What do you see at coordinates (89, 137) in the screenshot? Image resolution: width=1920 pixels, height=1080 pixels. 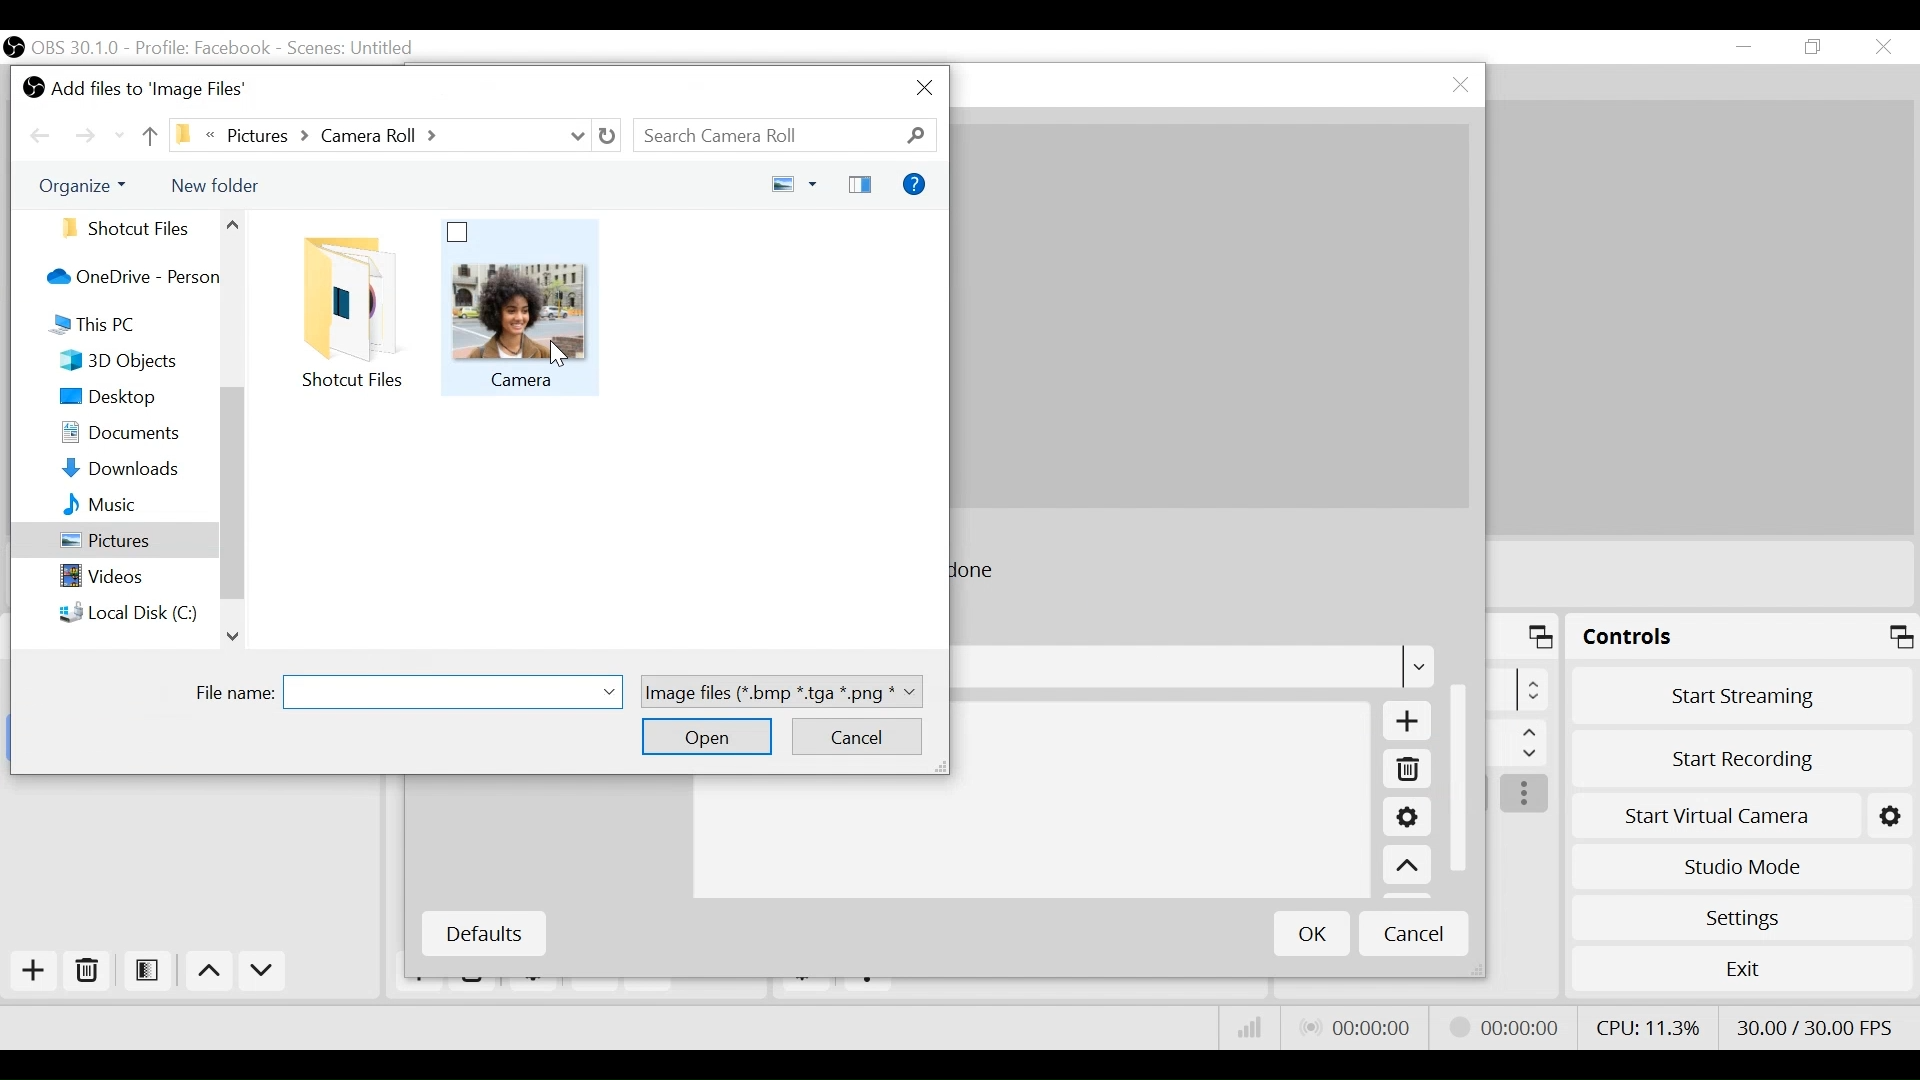 I see `Move Forward` at bounding box center [89, 137].